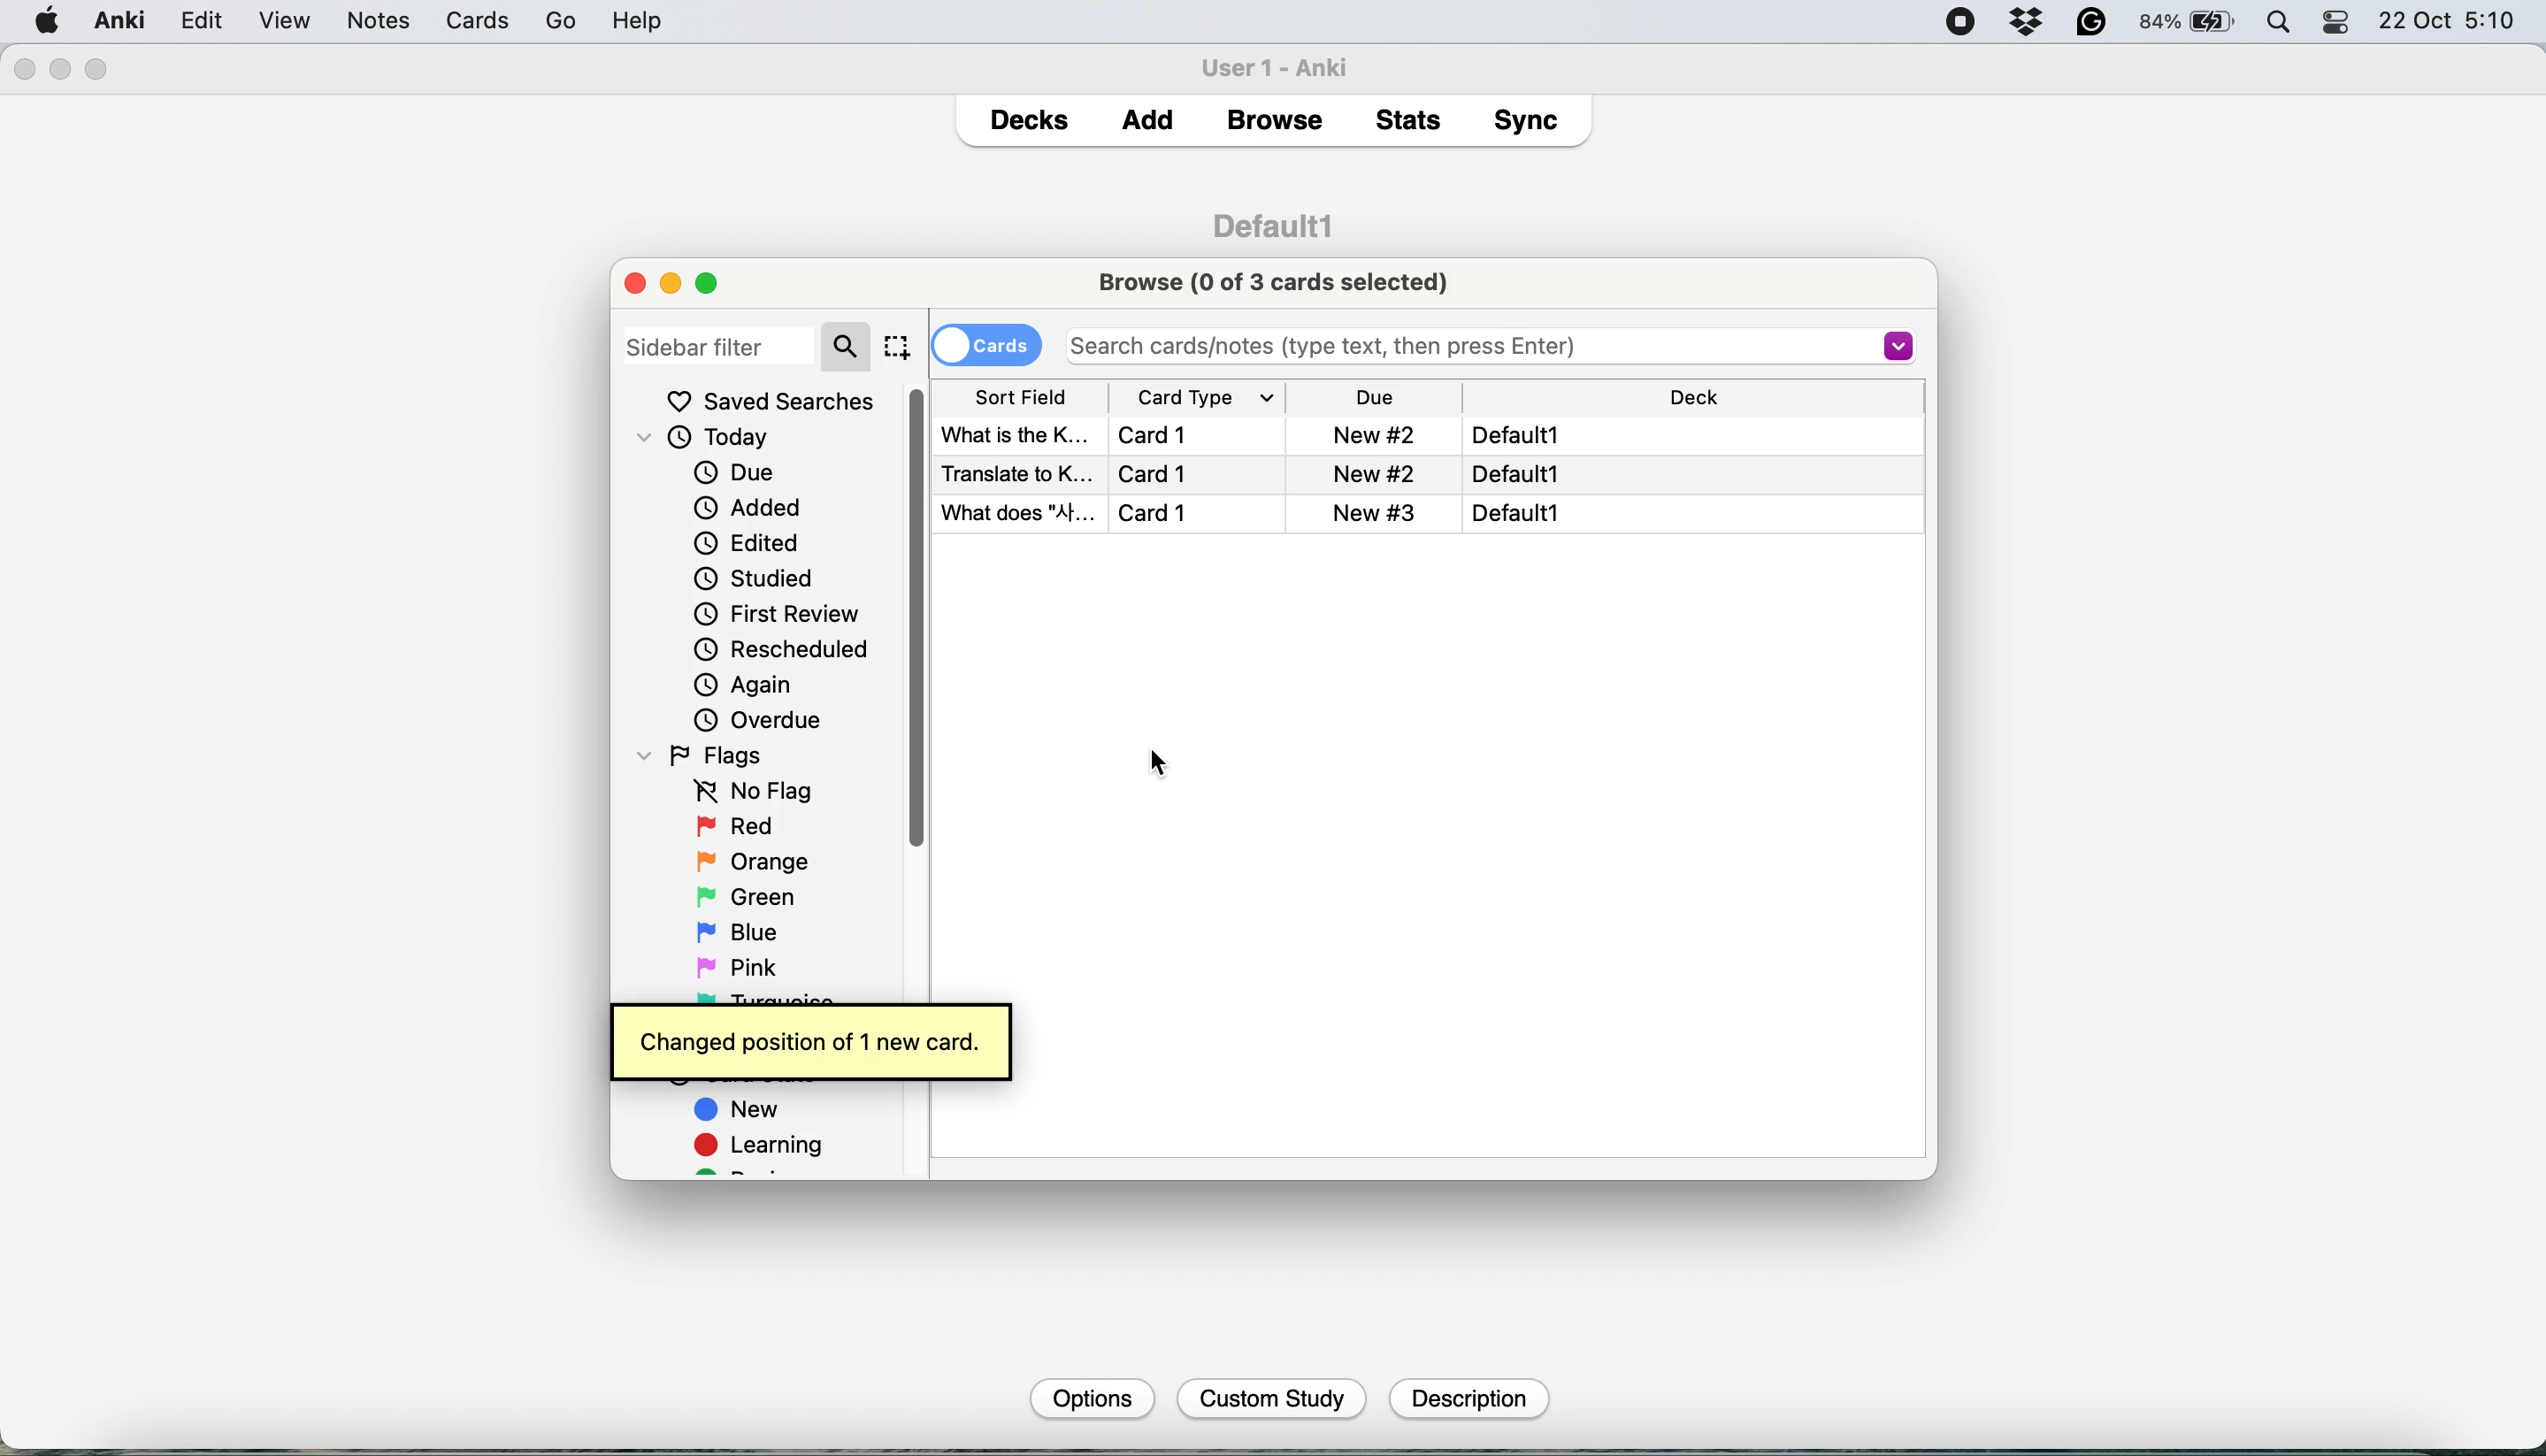  What do you see at coordinates (1182, 513) in the screenshot?
I see `Card 1` at bounding box center [1182, 513].